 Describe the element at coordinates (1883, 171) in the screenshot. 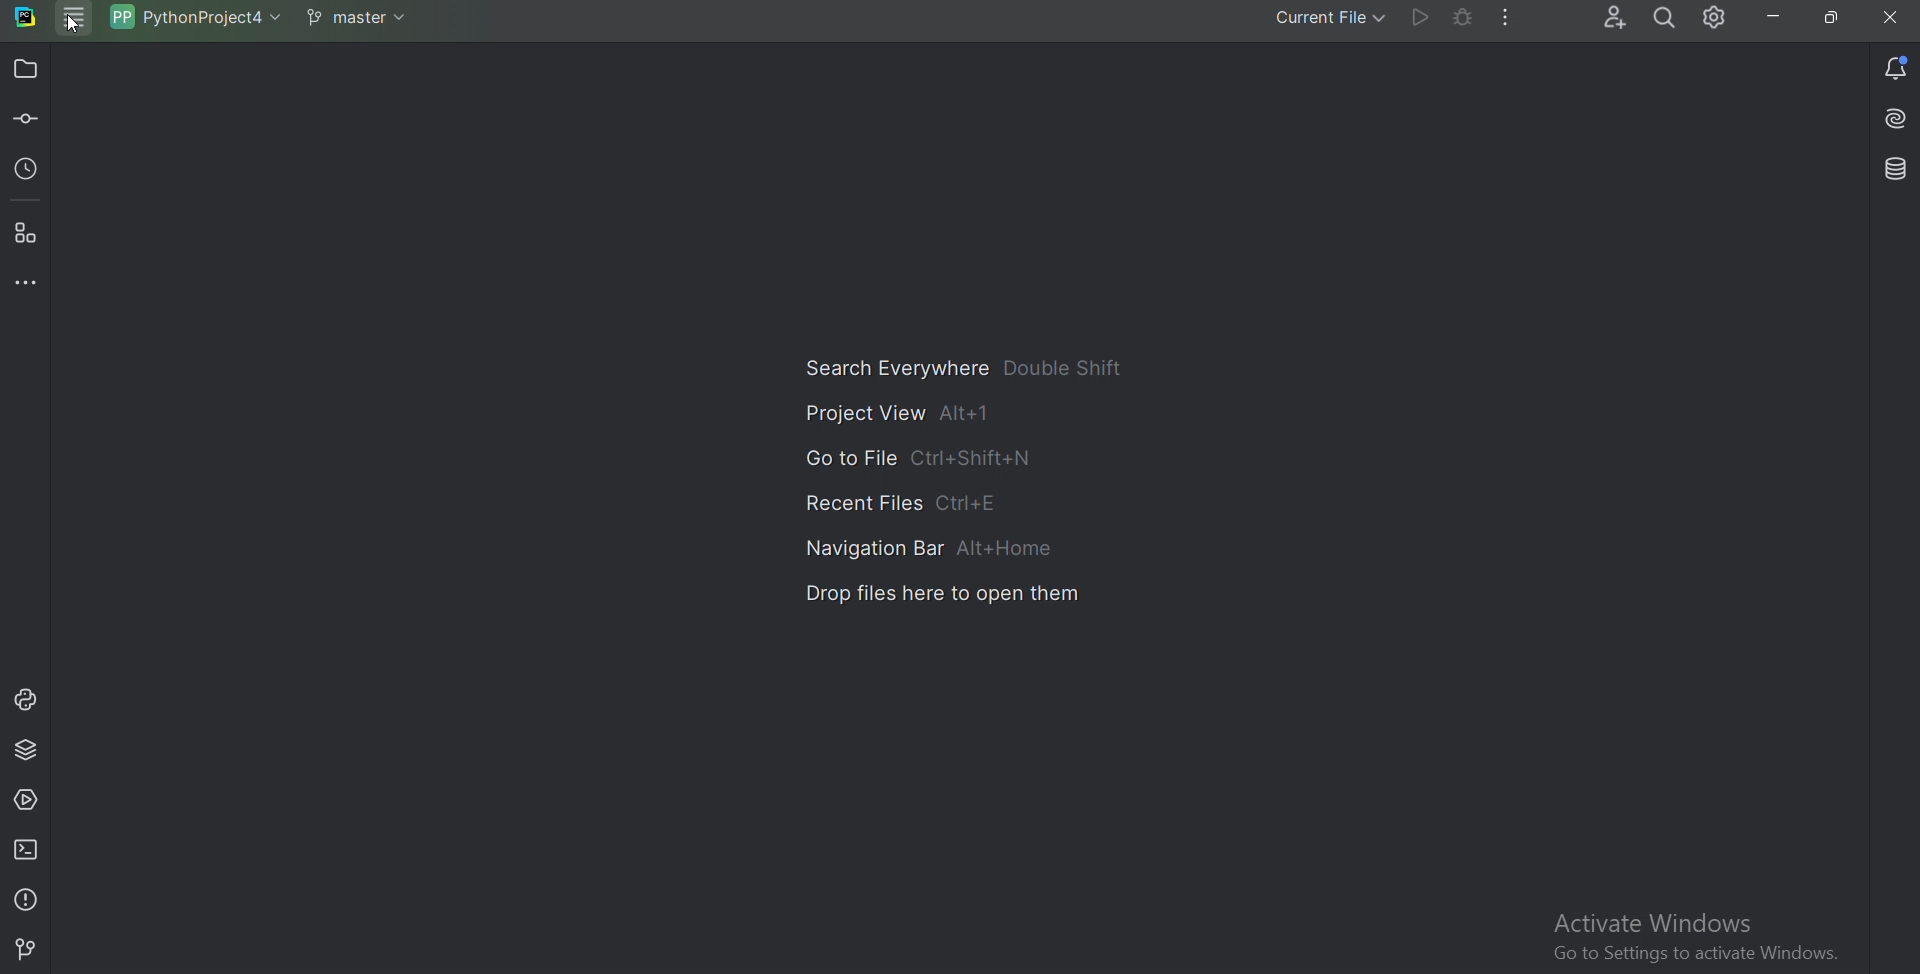

I see `Database` at that location.